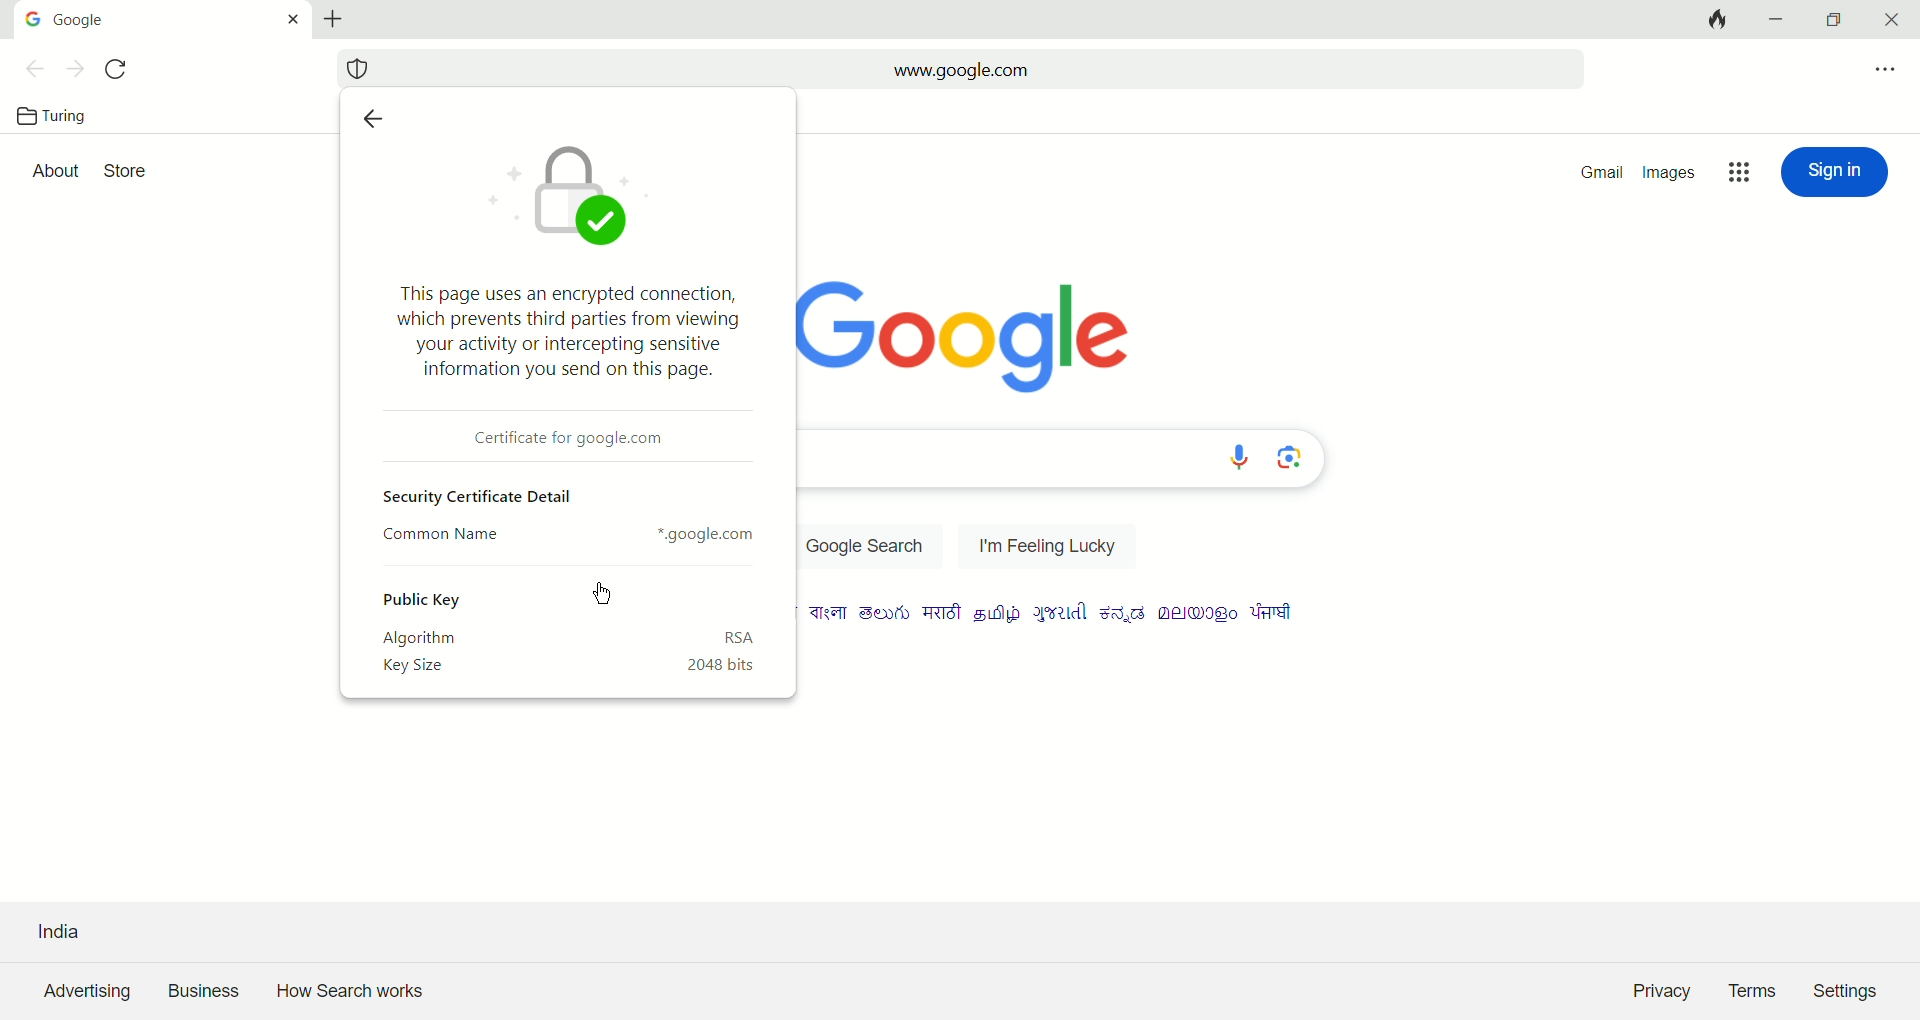 The image size is (1920, 1020). What do you see at coordinates (60, 919) in the screenshot?
I see `India` at bounding box center [60, 919].